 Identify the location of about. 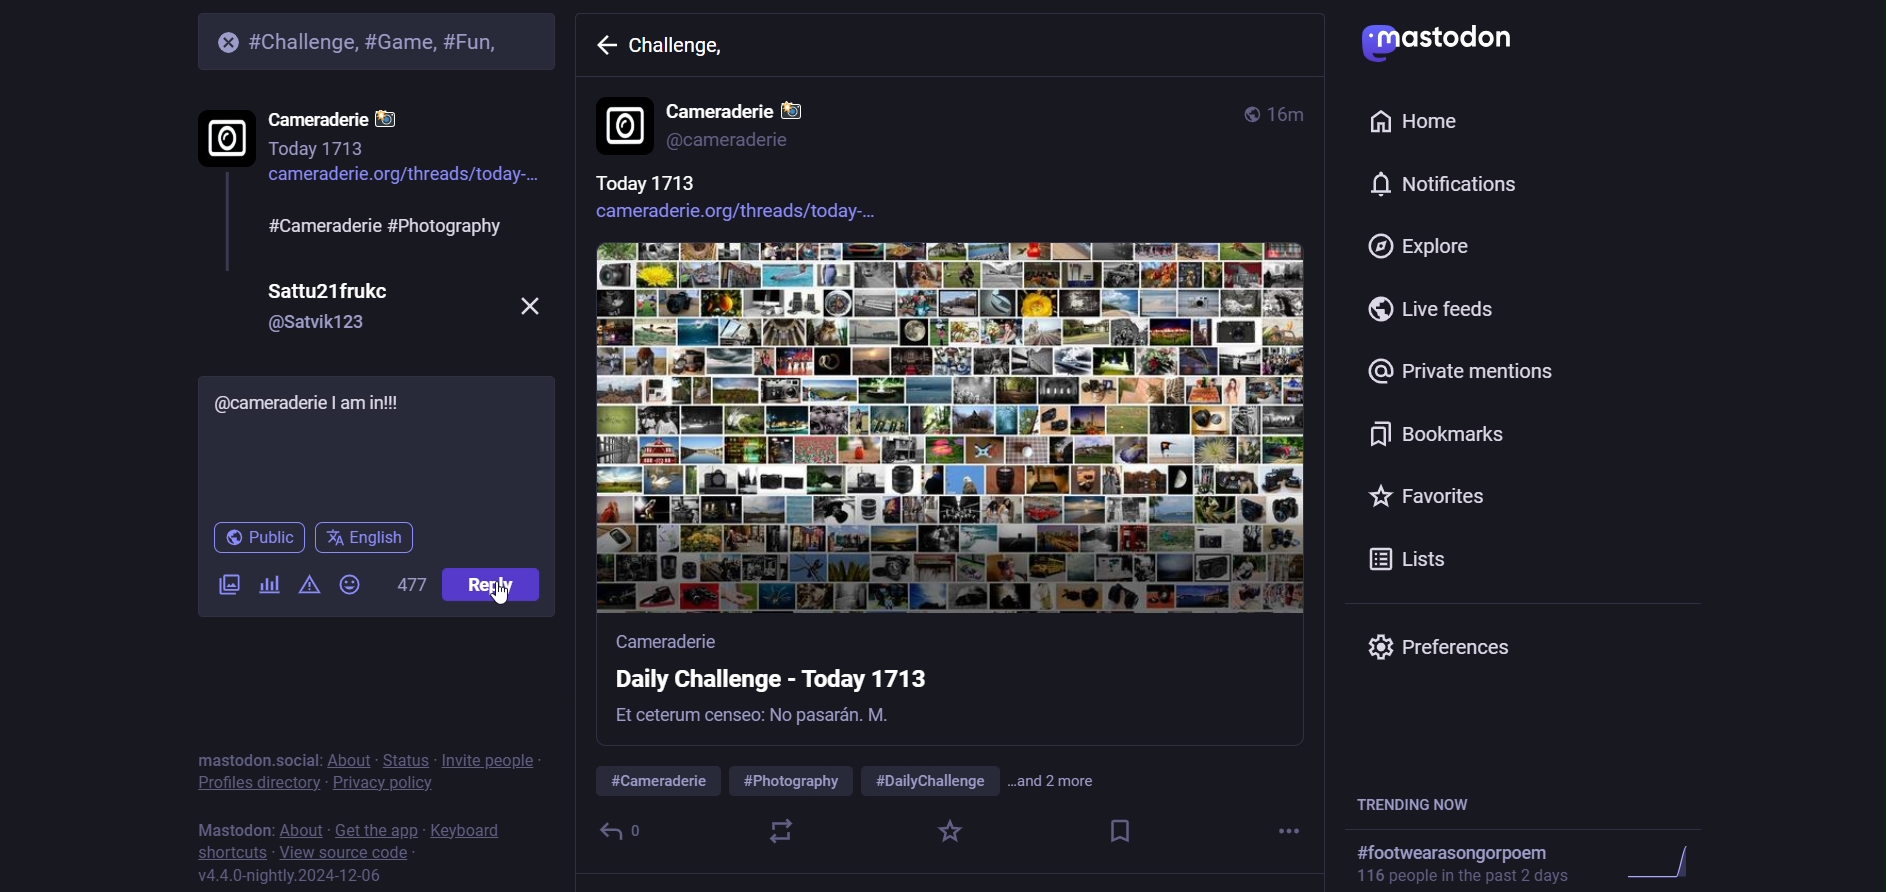
(302, 825).